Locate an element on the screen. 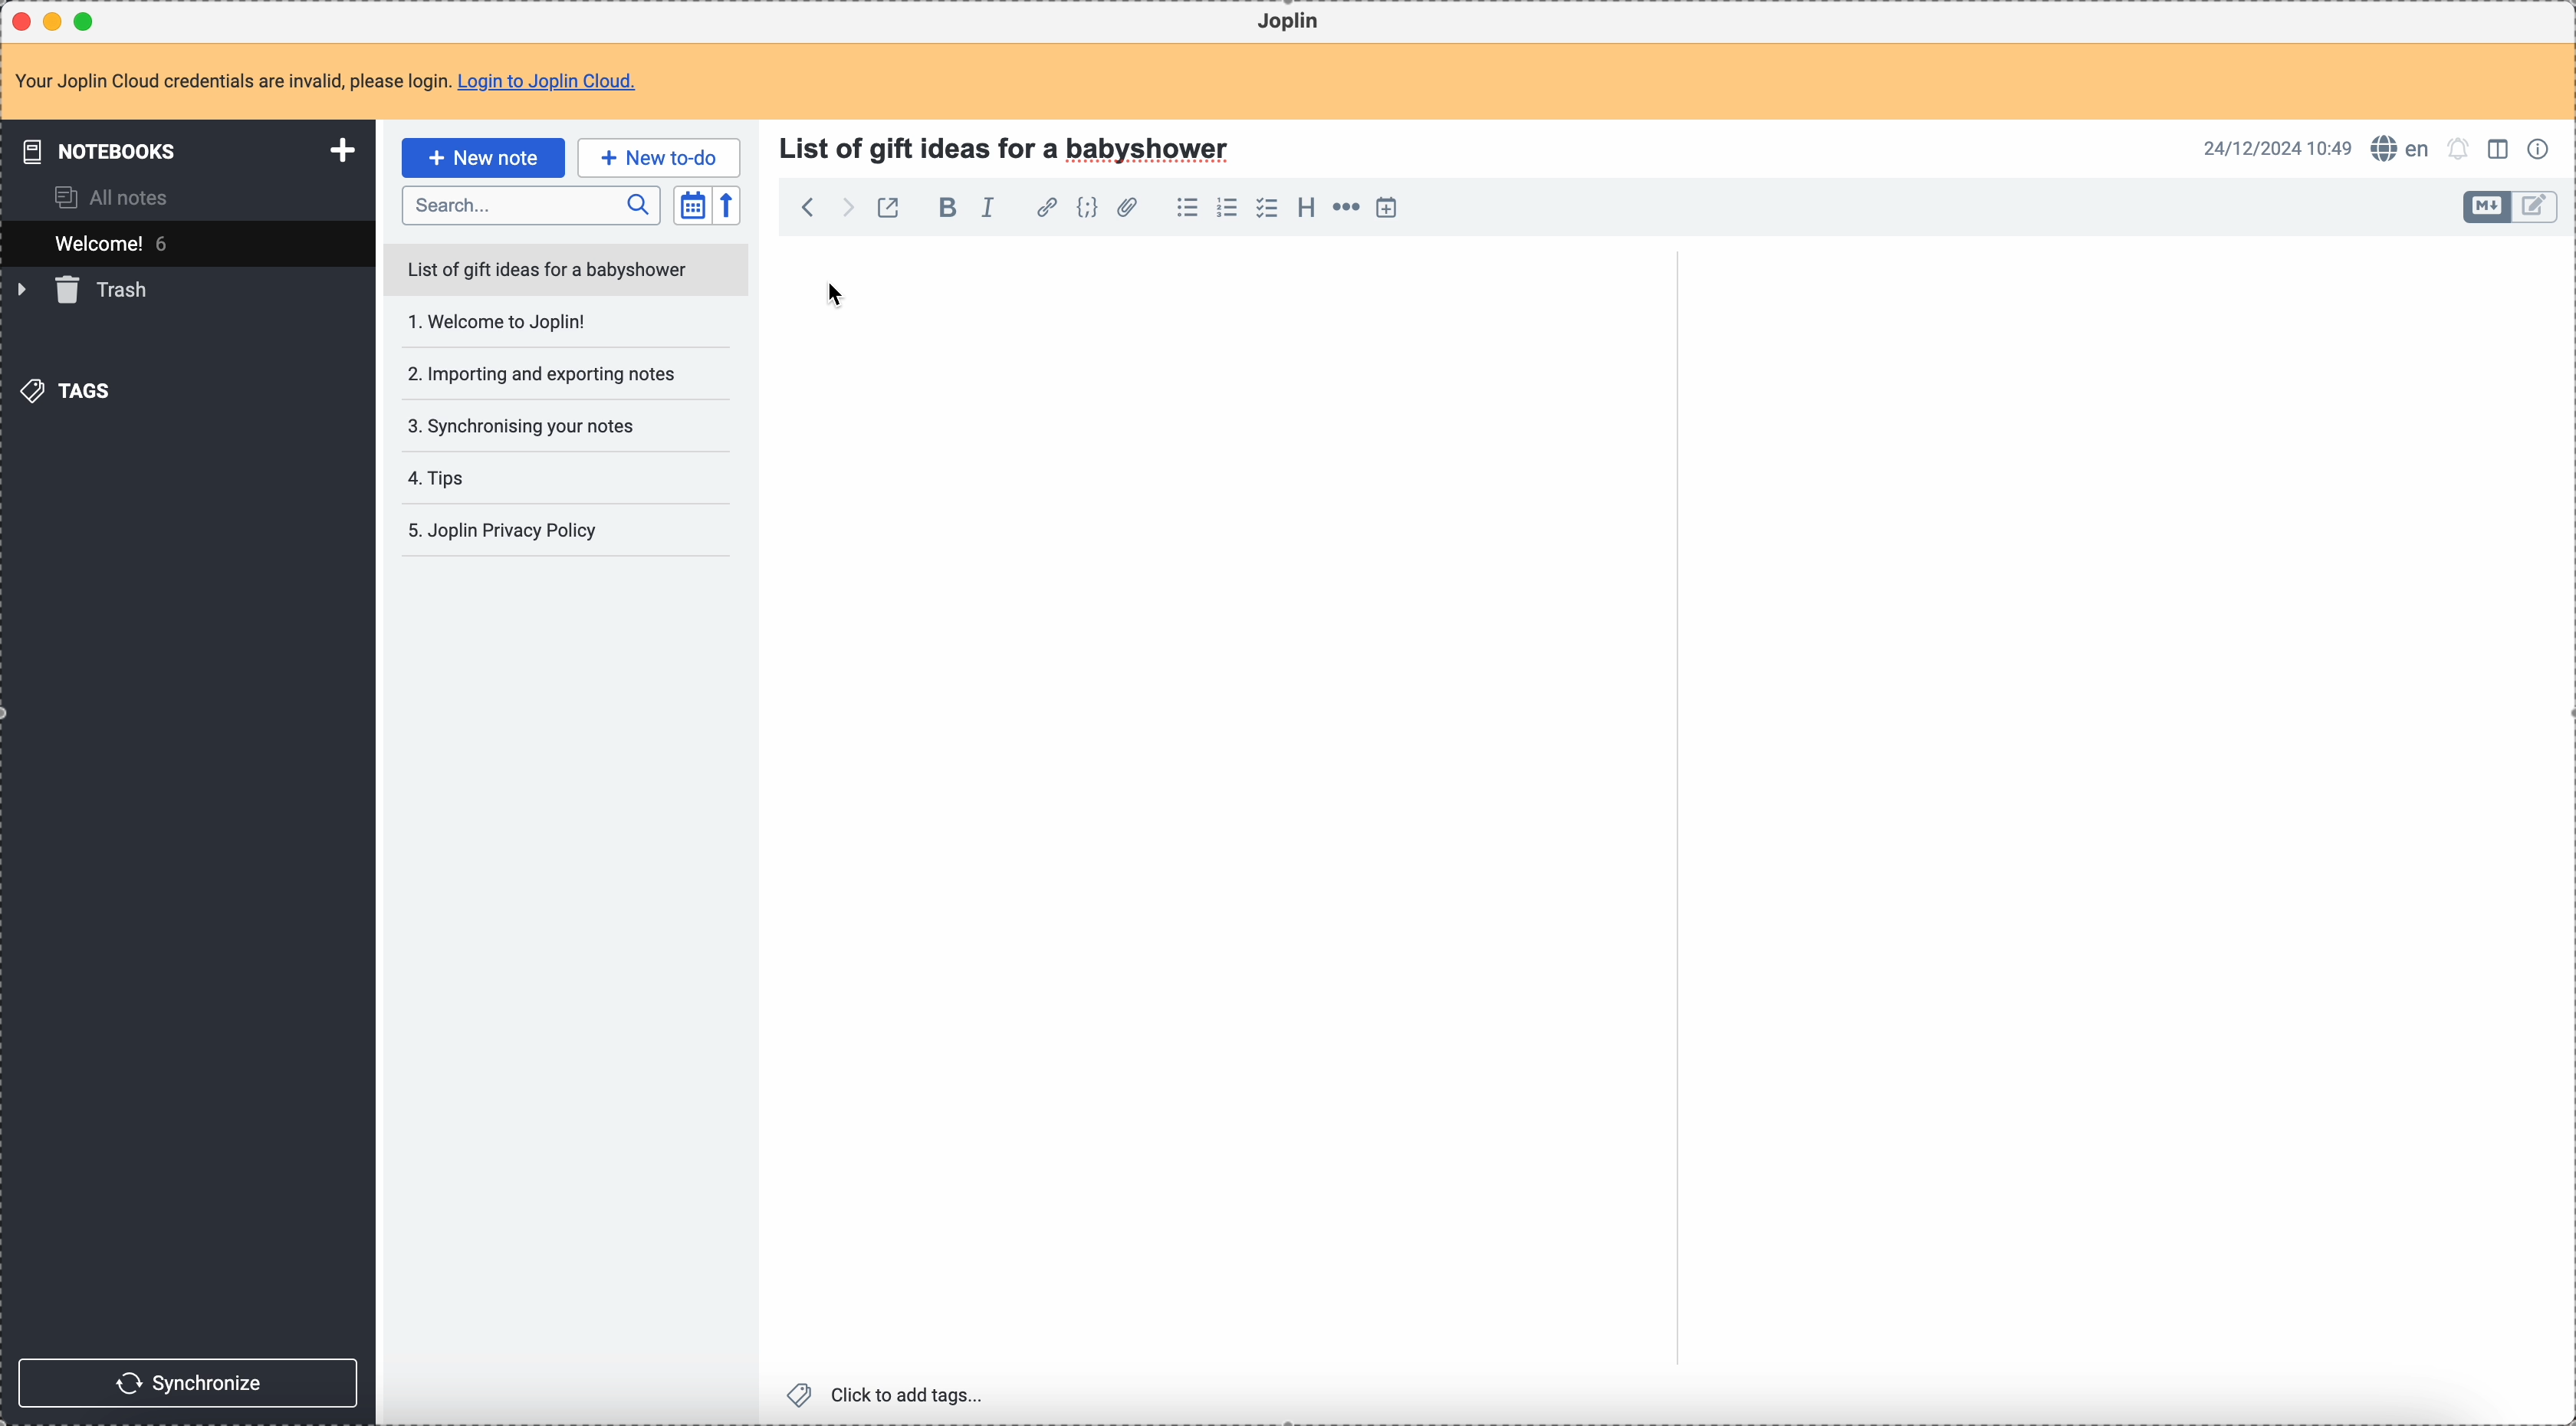 The width and height of the screenshot is (2576, 1426). click on new note is located at coordinates (482, 158).